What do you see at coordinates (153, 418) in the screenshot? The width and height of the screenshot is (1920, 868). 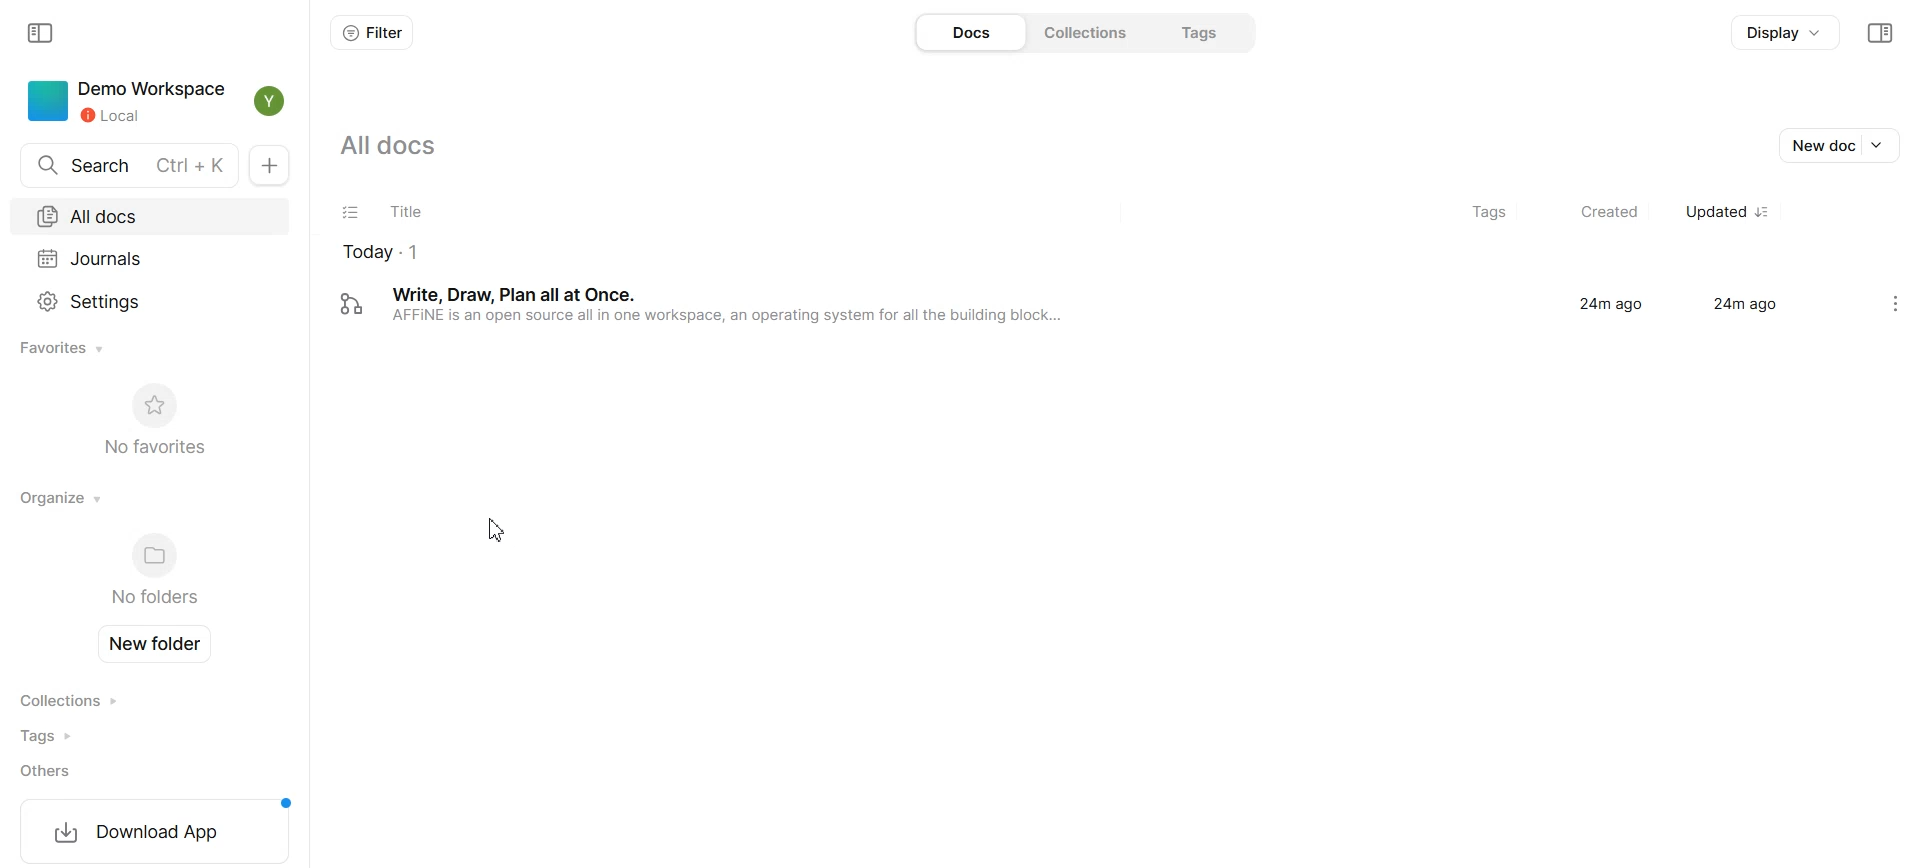 I see `no favorites` at bounding box center [153, 418].